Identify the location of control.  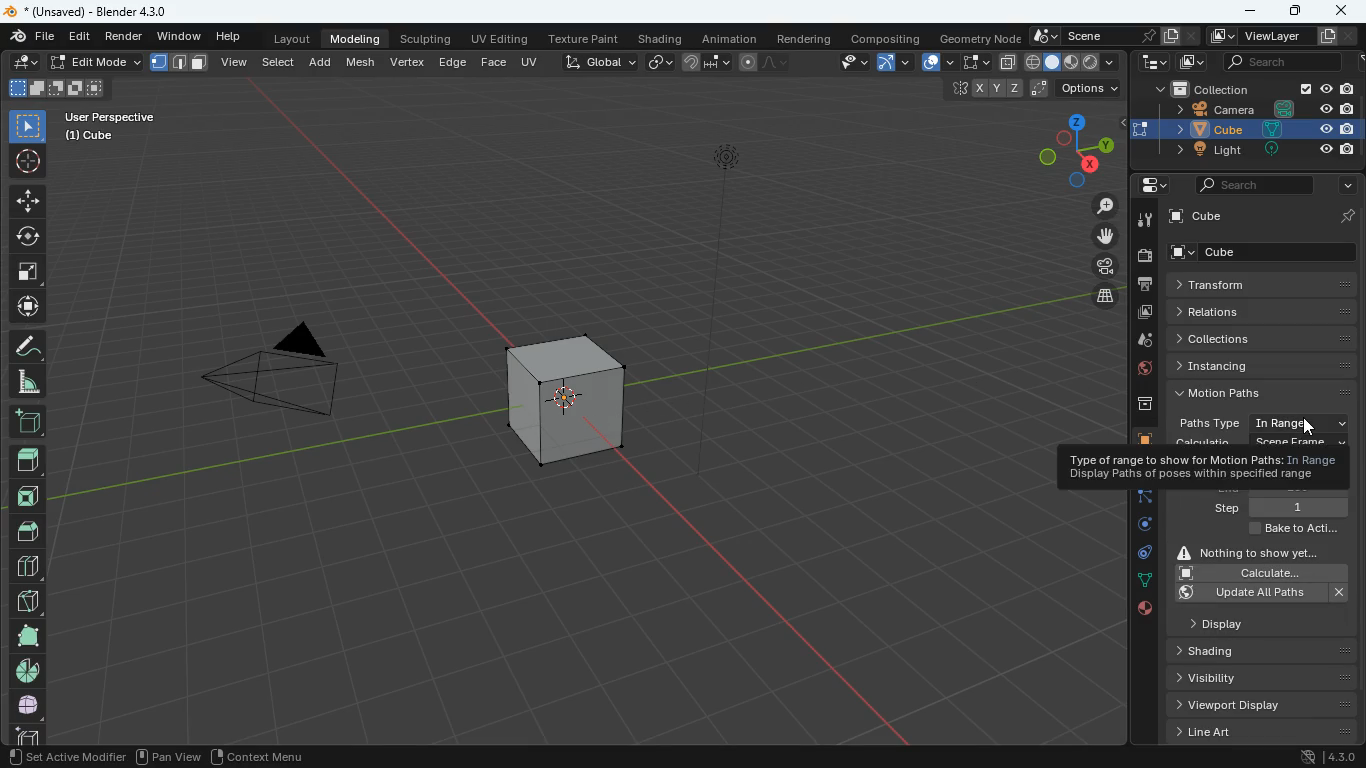
(1139, 556).